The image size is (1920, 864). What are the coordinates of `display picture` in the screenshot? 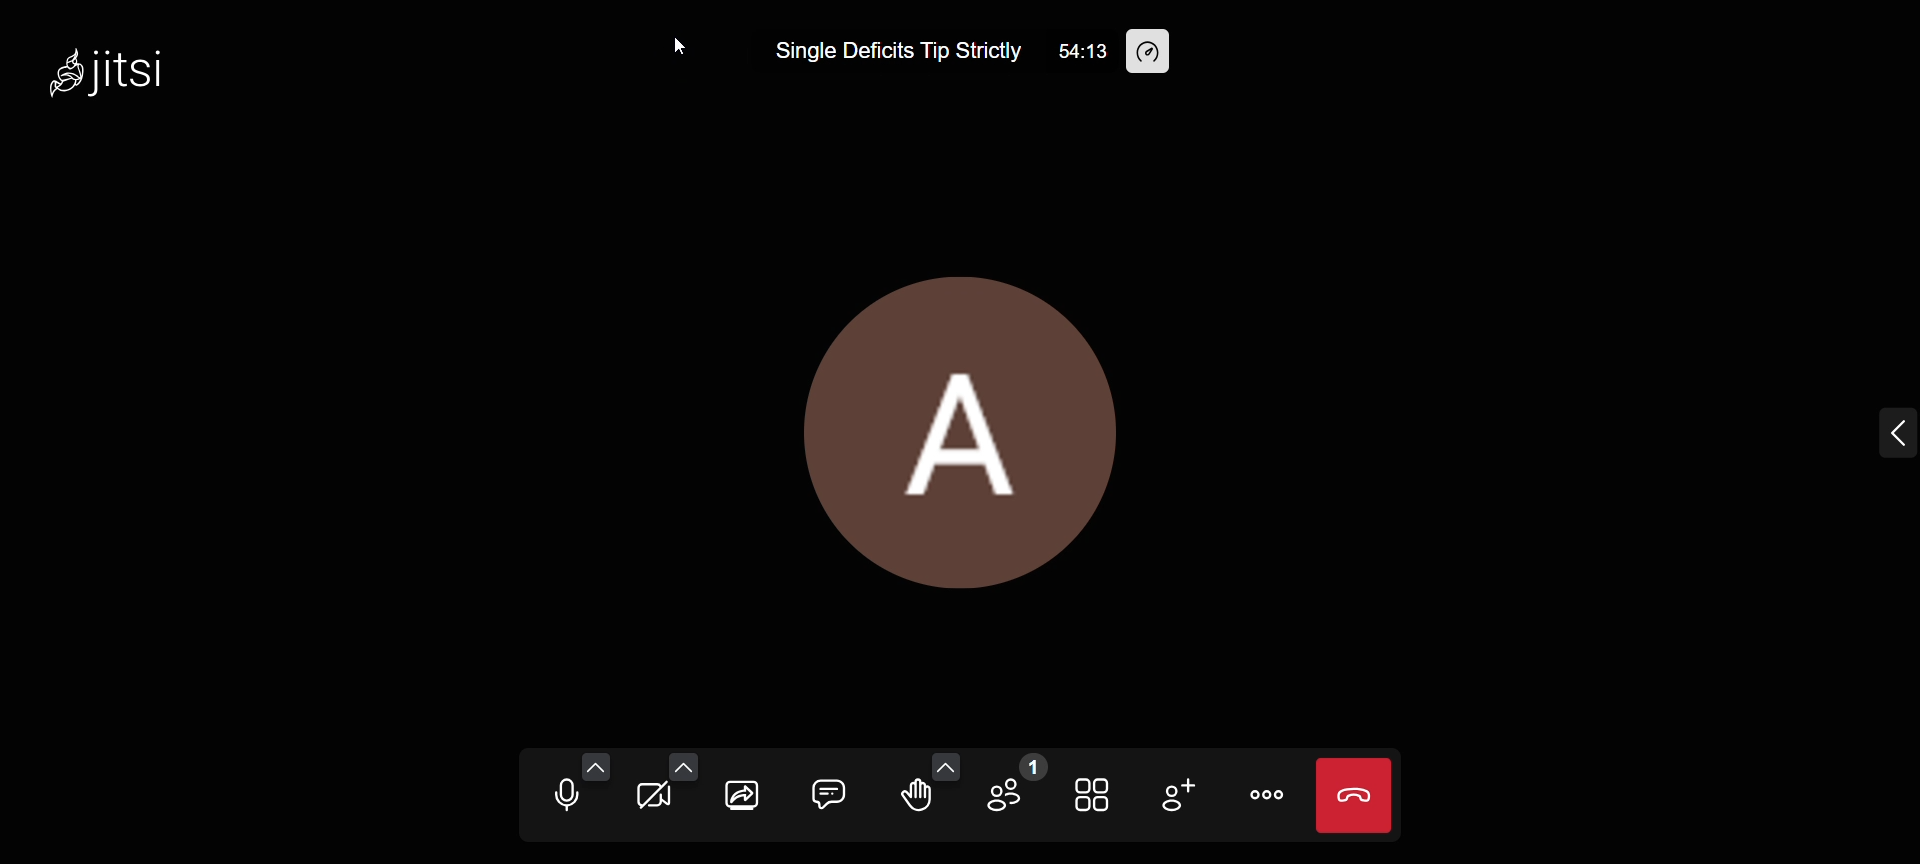 It's located at (970, 426).